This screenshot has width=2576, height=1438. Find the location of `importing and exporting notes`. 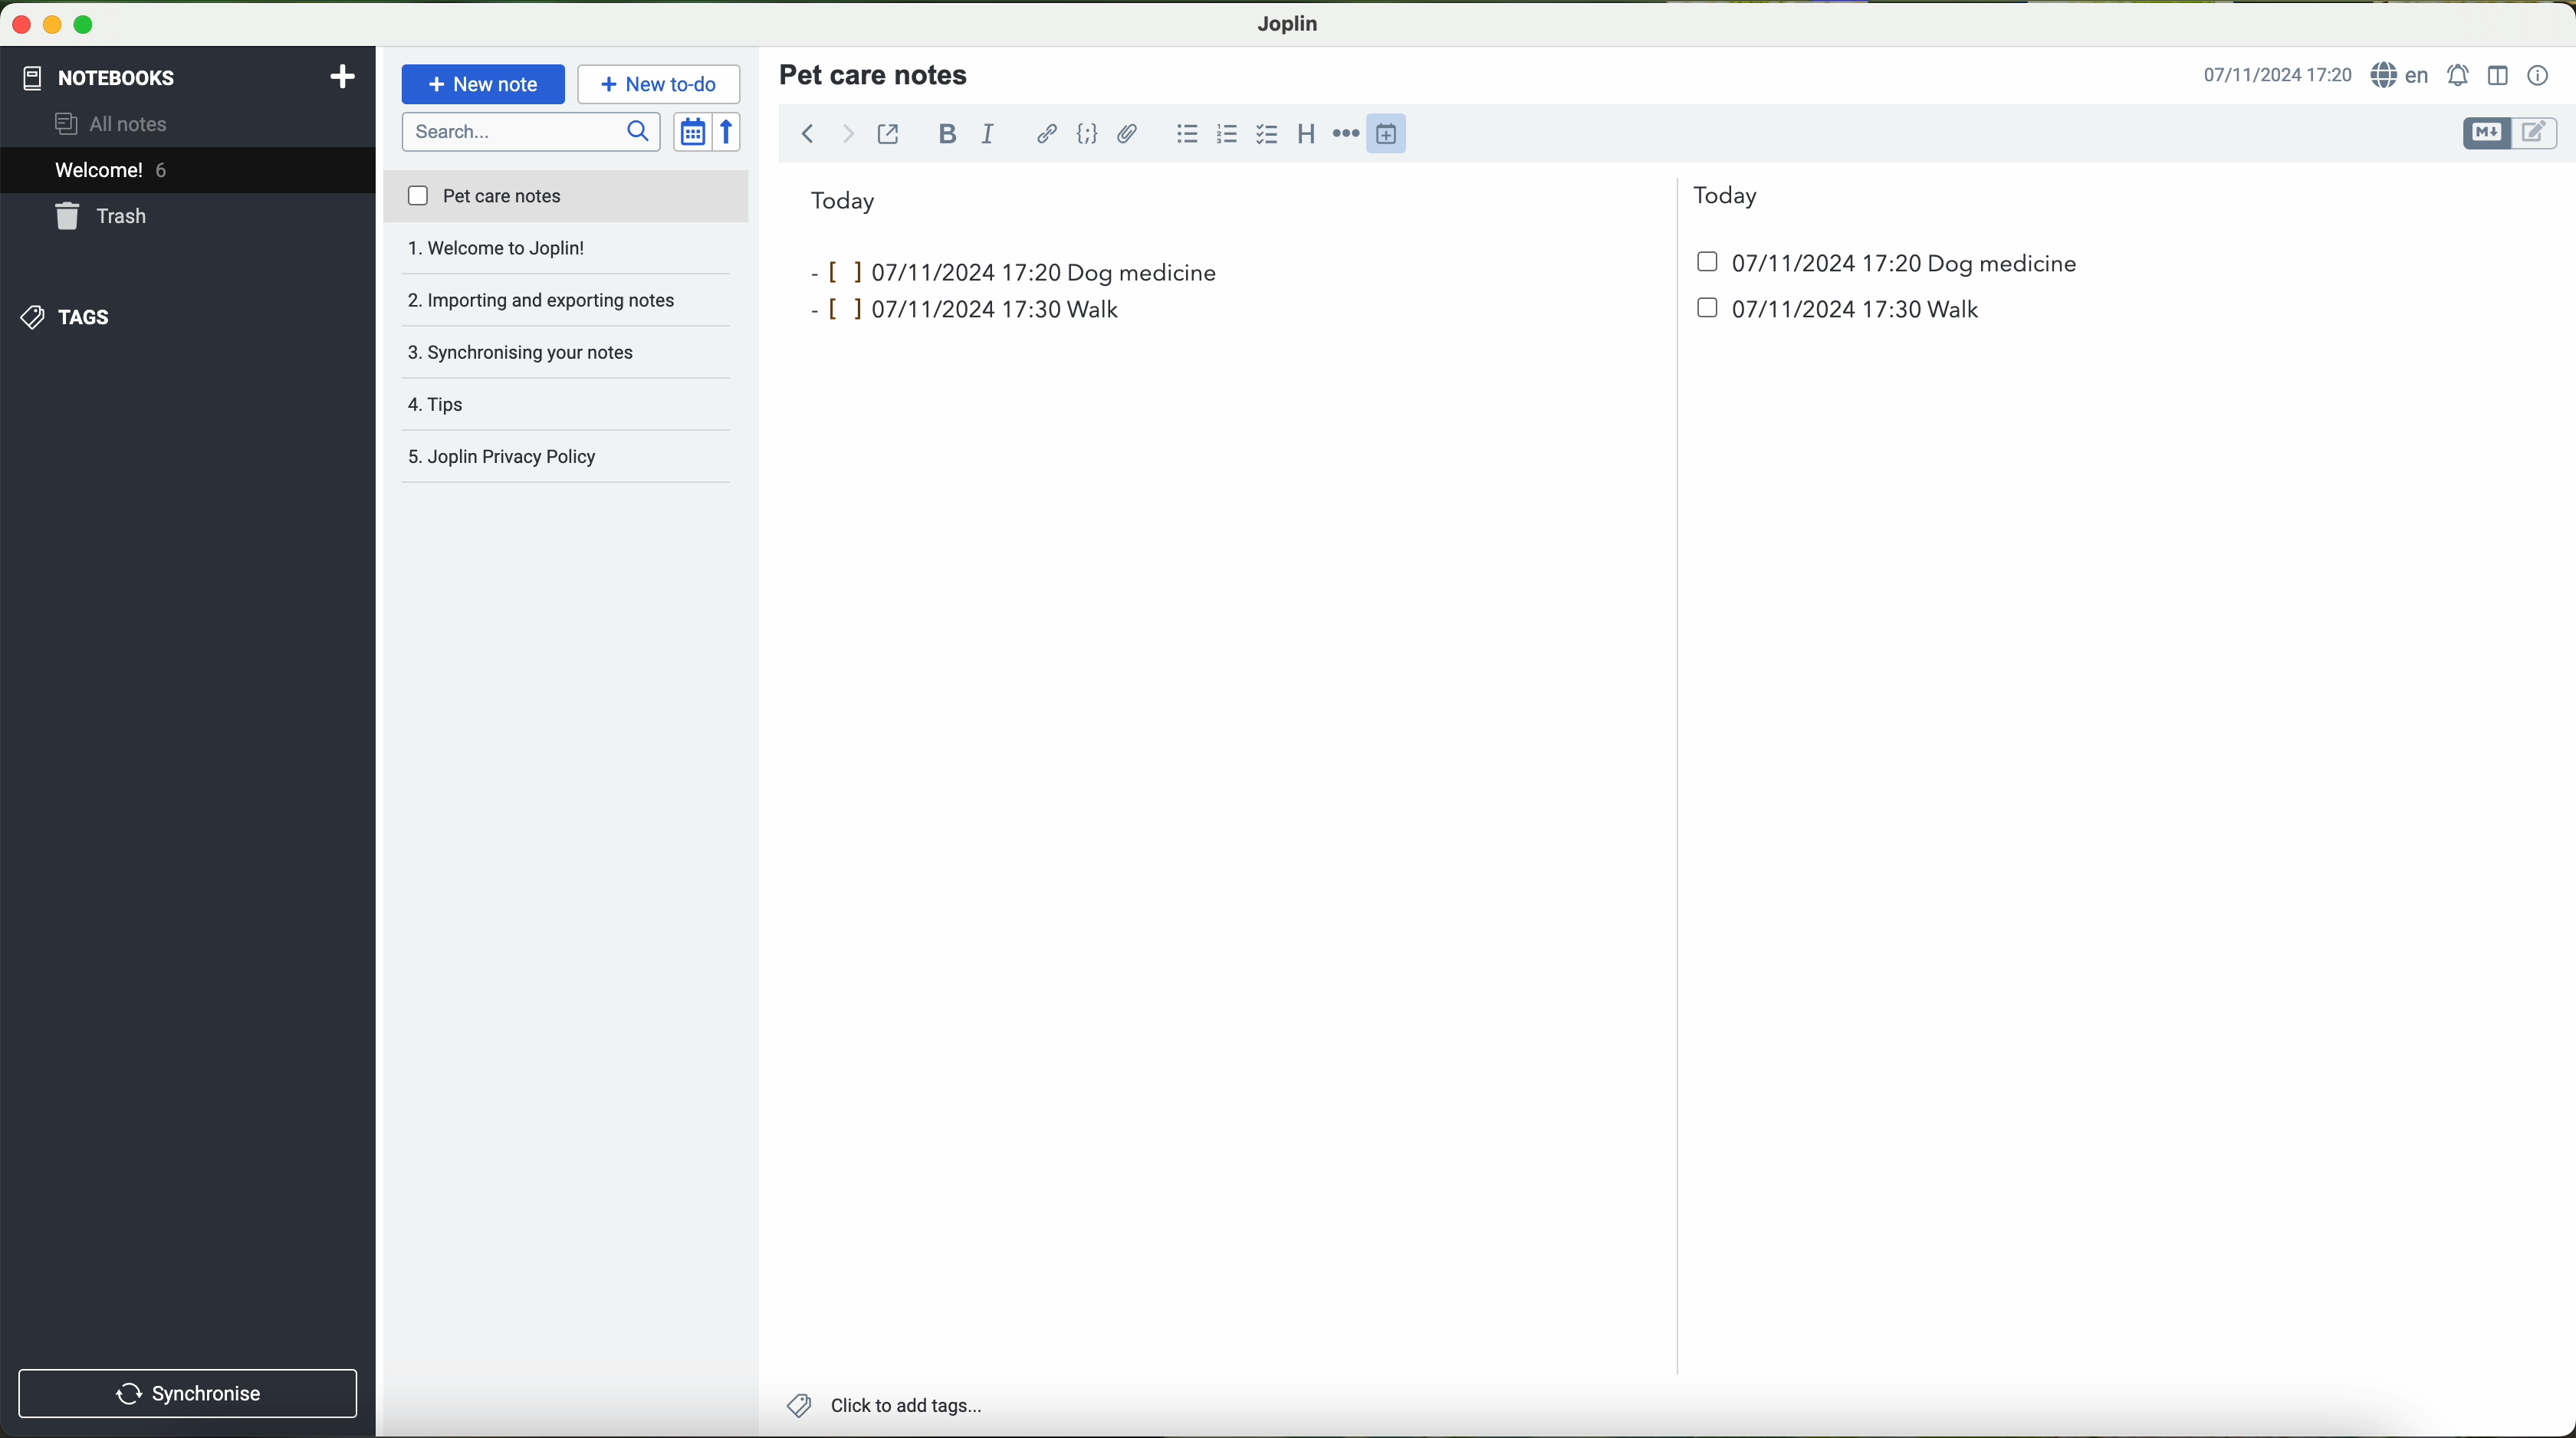

importing and exporting notes is located at coordinates (567, 254).